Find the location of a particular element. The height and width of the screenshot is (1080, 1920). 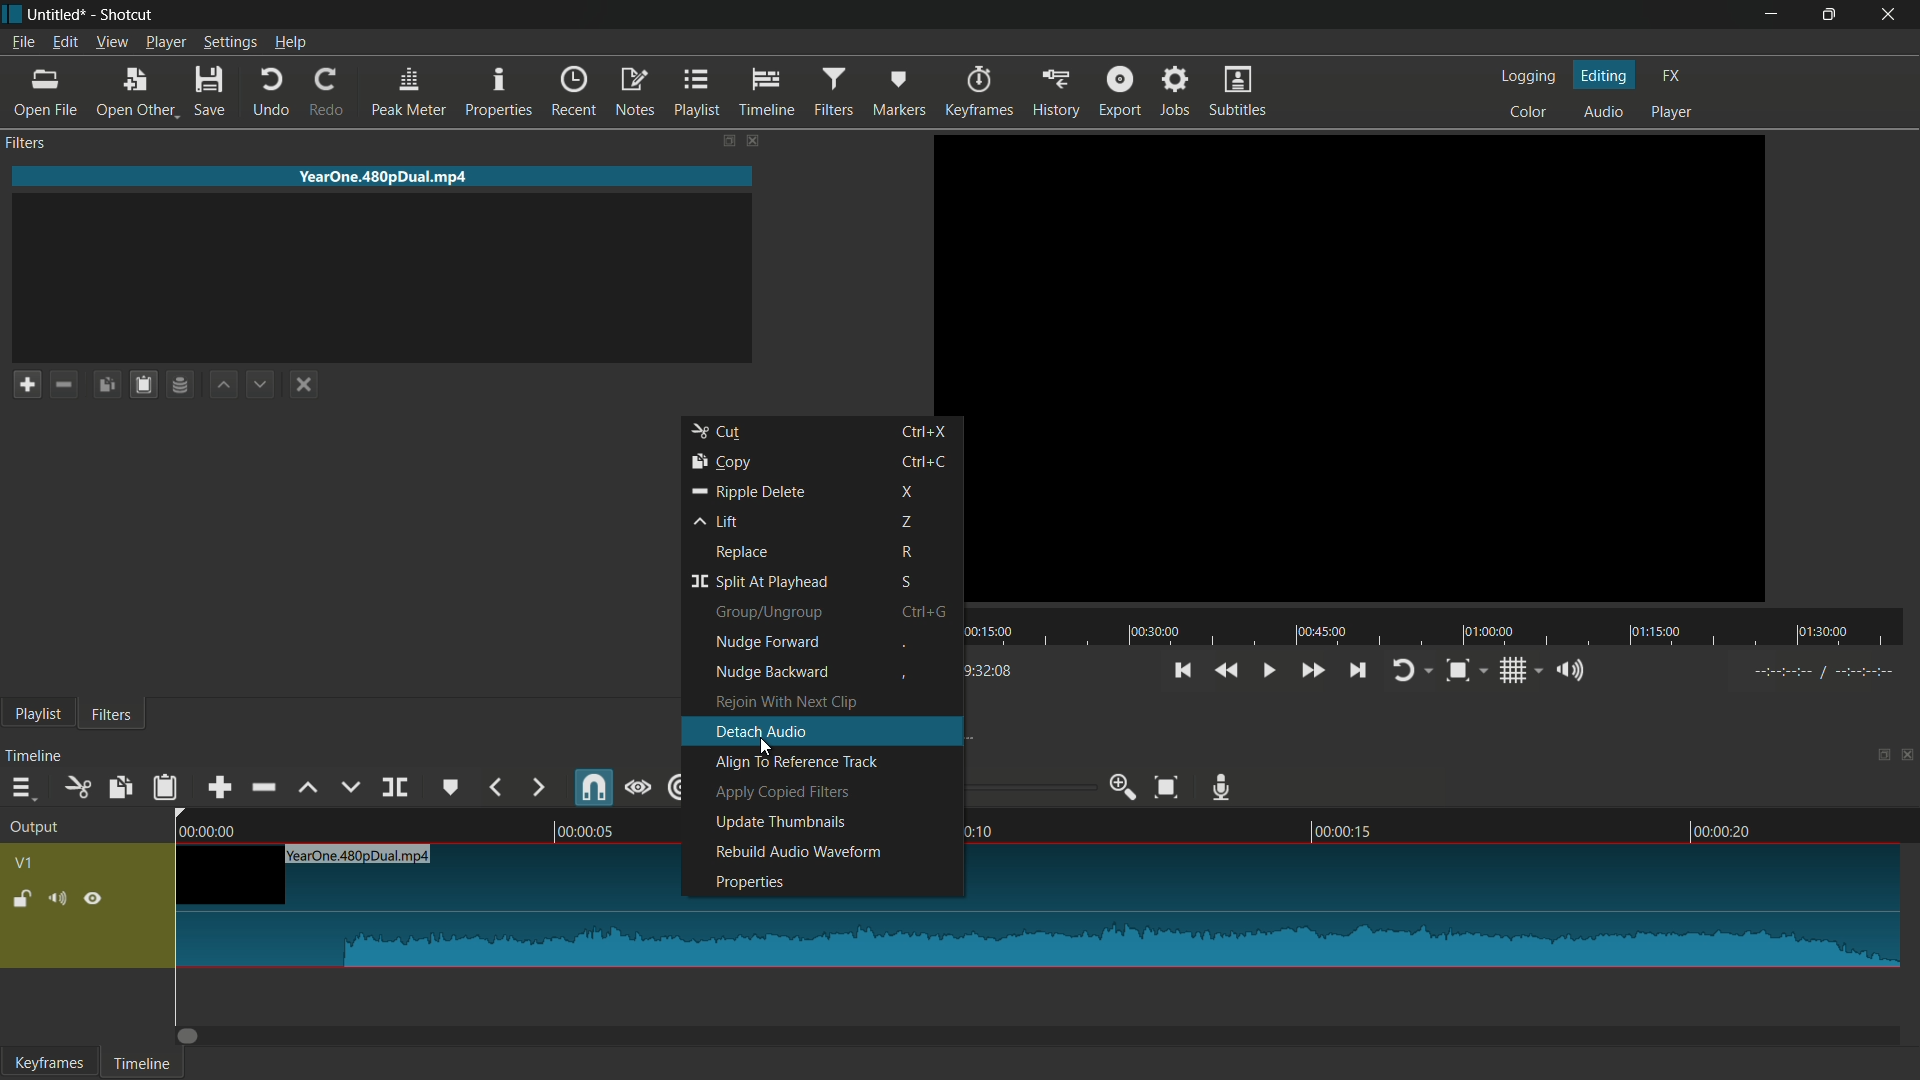

close timeline is located at coordinates (1908, 758).